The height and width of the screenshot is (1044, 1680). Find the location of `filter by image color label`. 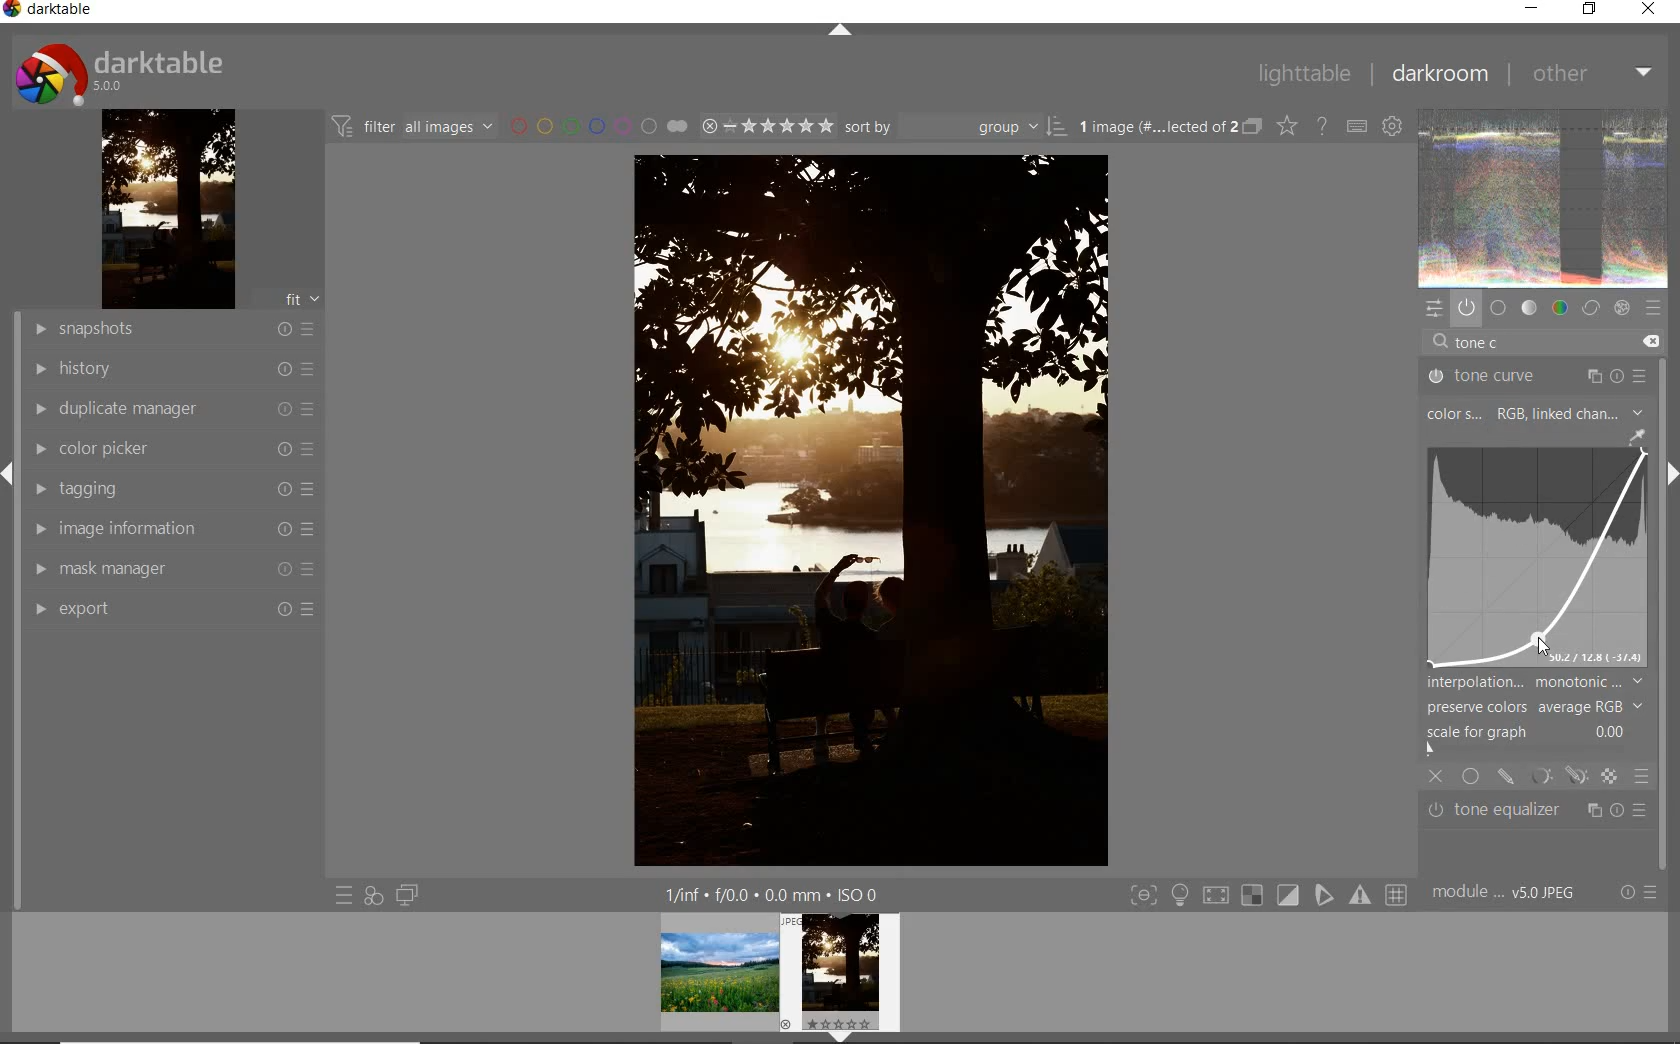

filter by image color label is located at coordinates (601, 125).